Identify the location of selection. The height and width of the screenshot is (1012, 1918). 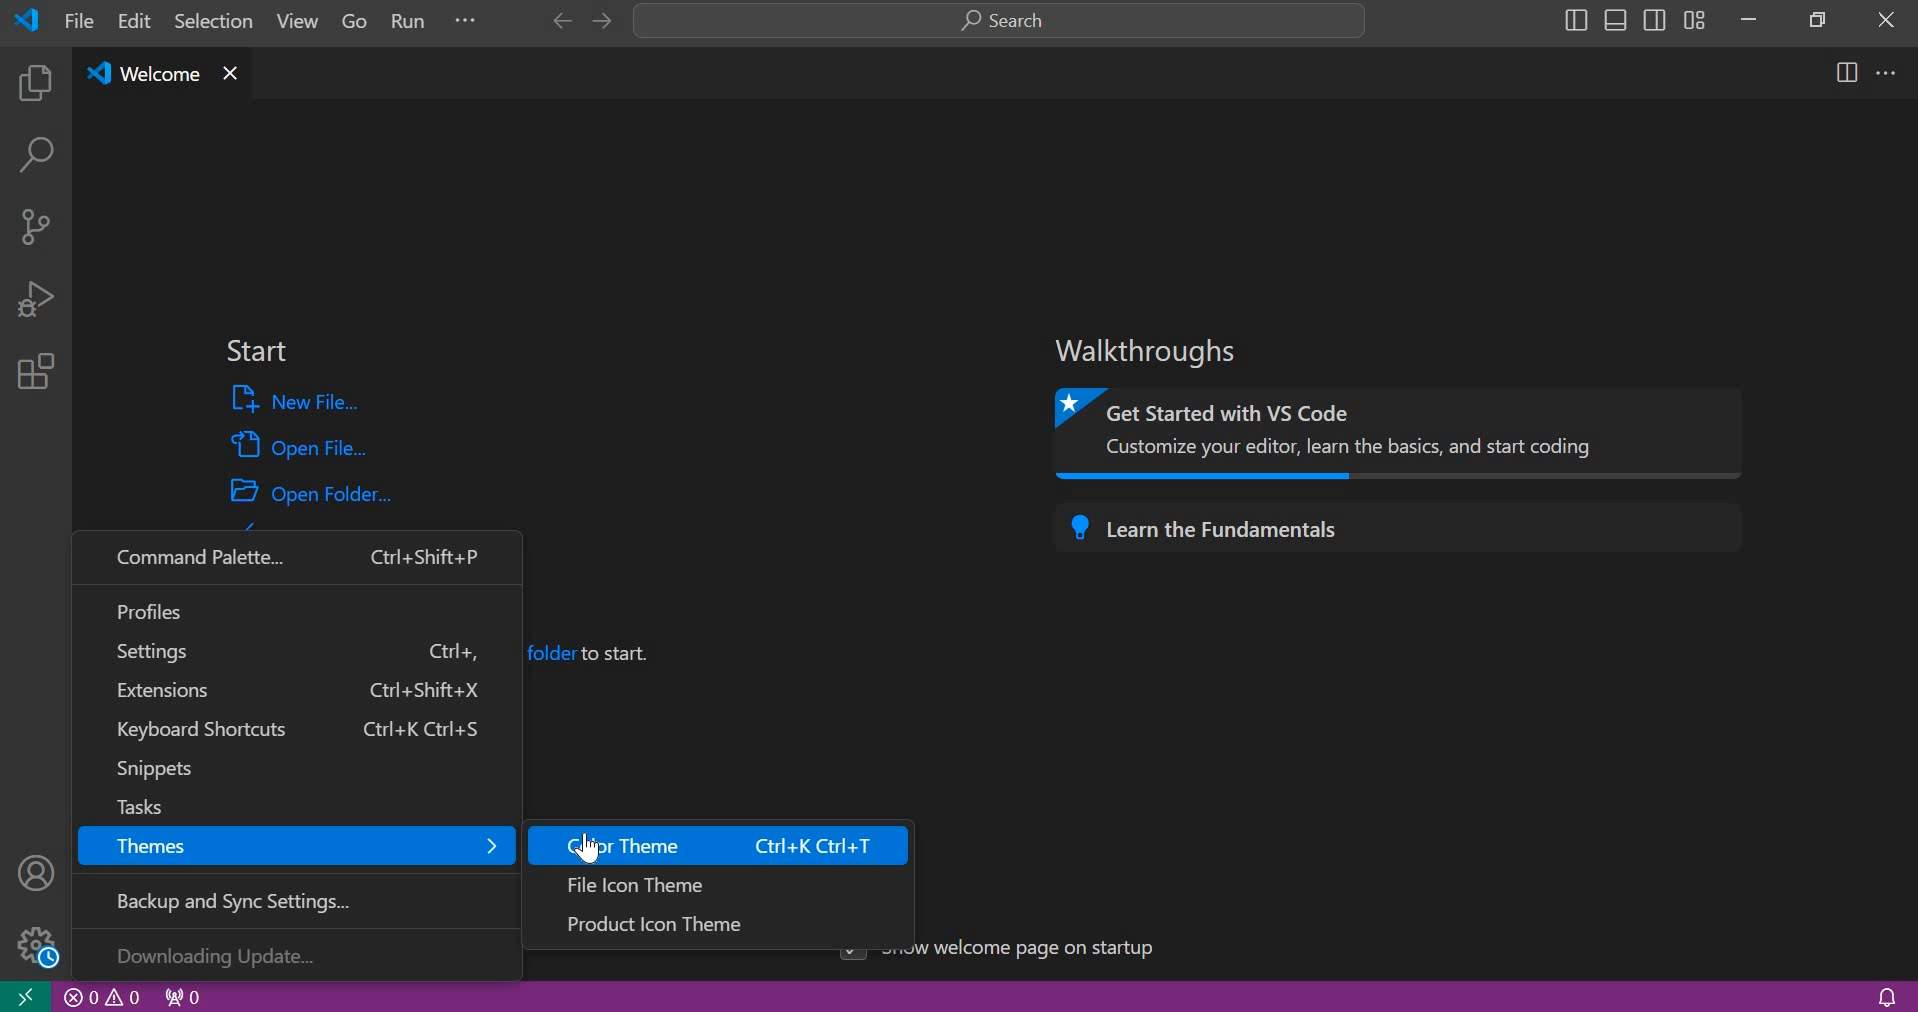
(214, 20).